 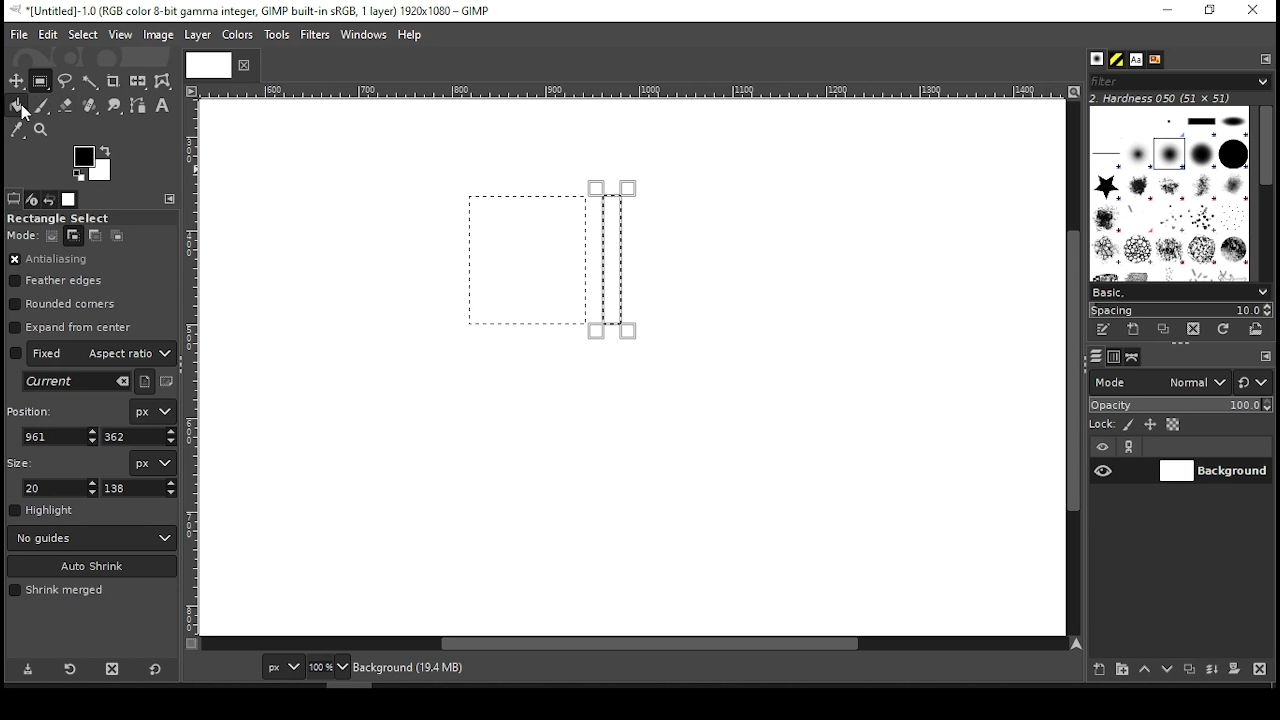 What do you see at coordinates (1169, 193) in the screenshot?
I see `brushes` at bounding box center [1169, 193].